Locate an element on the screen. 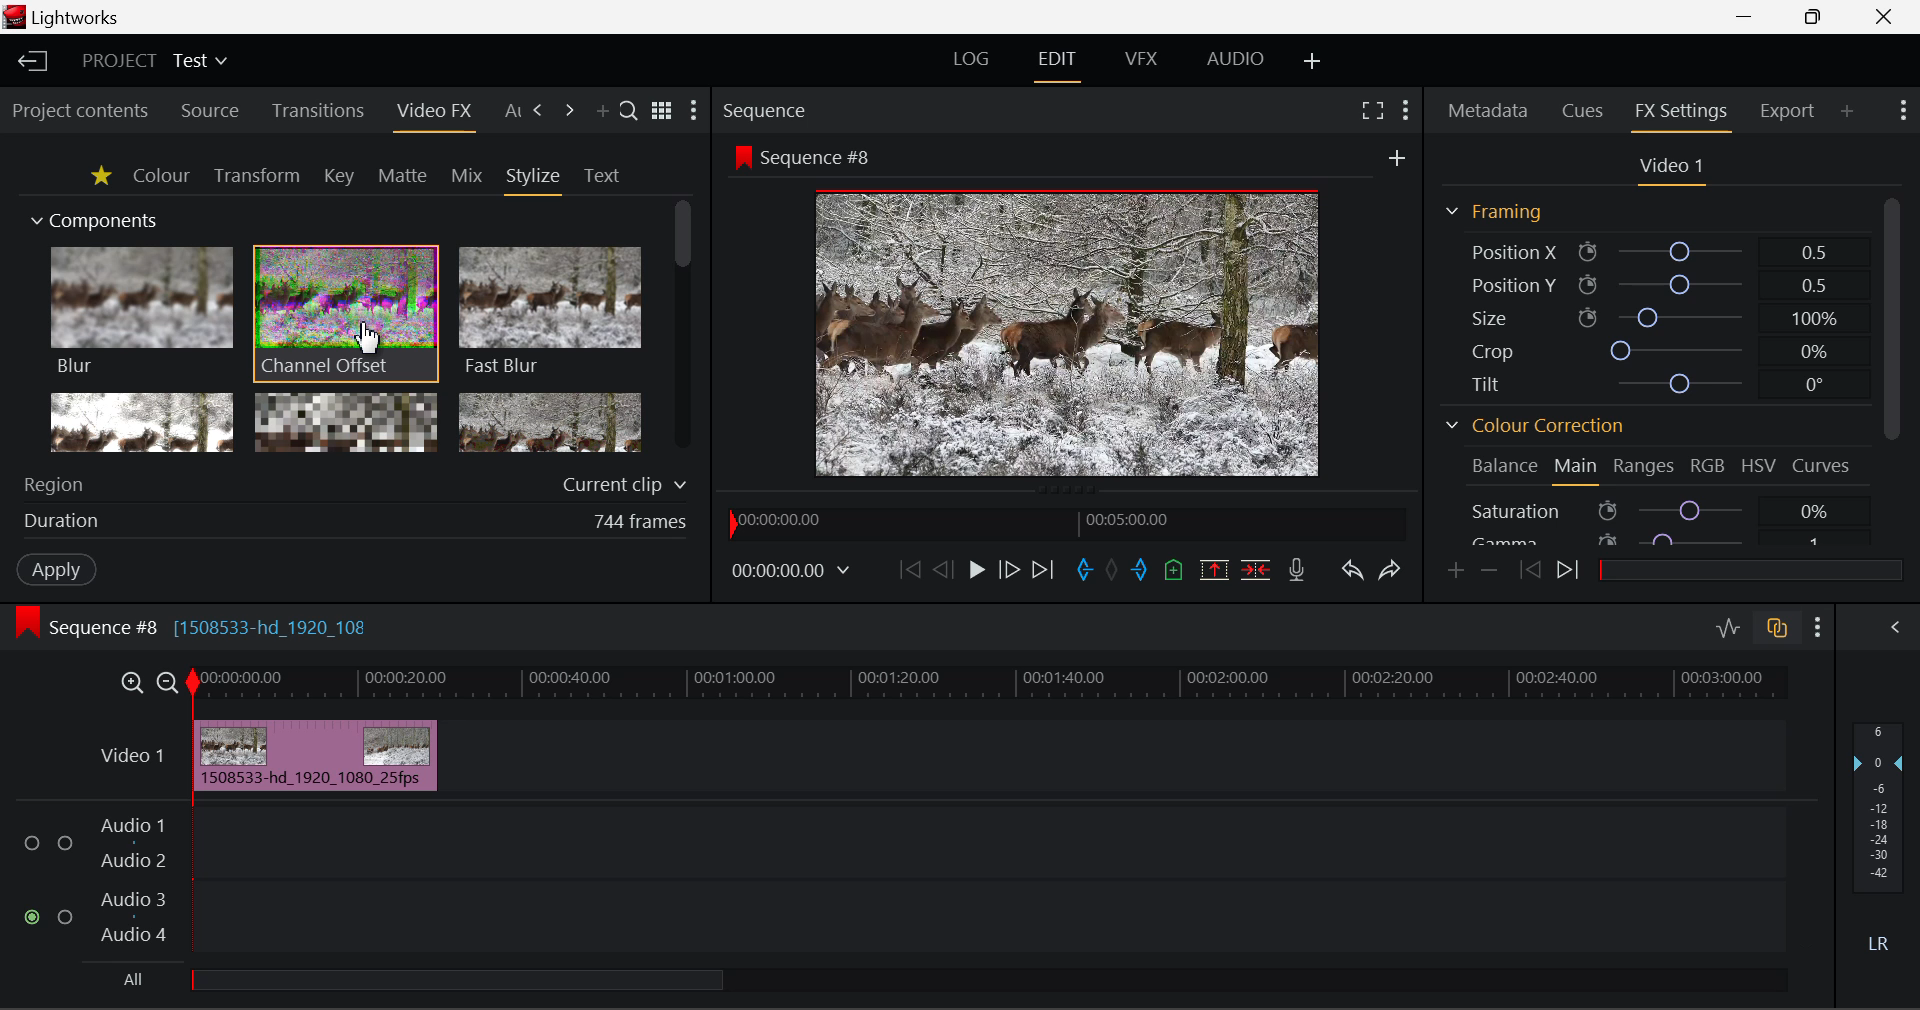  Window Title is located at coordinates (76, 18).